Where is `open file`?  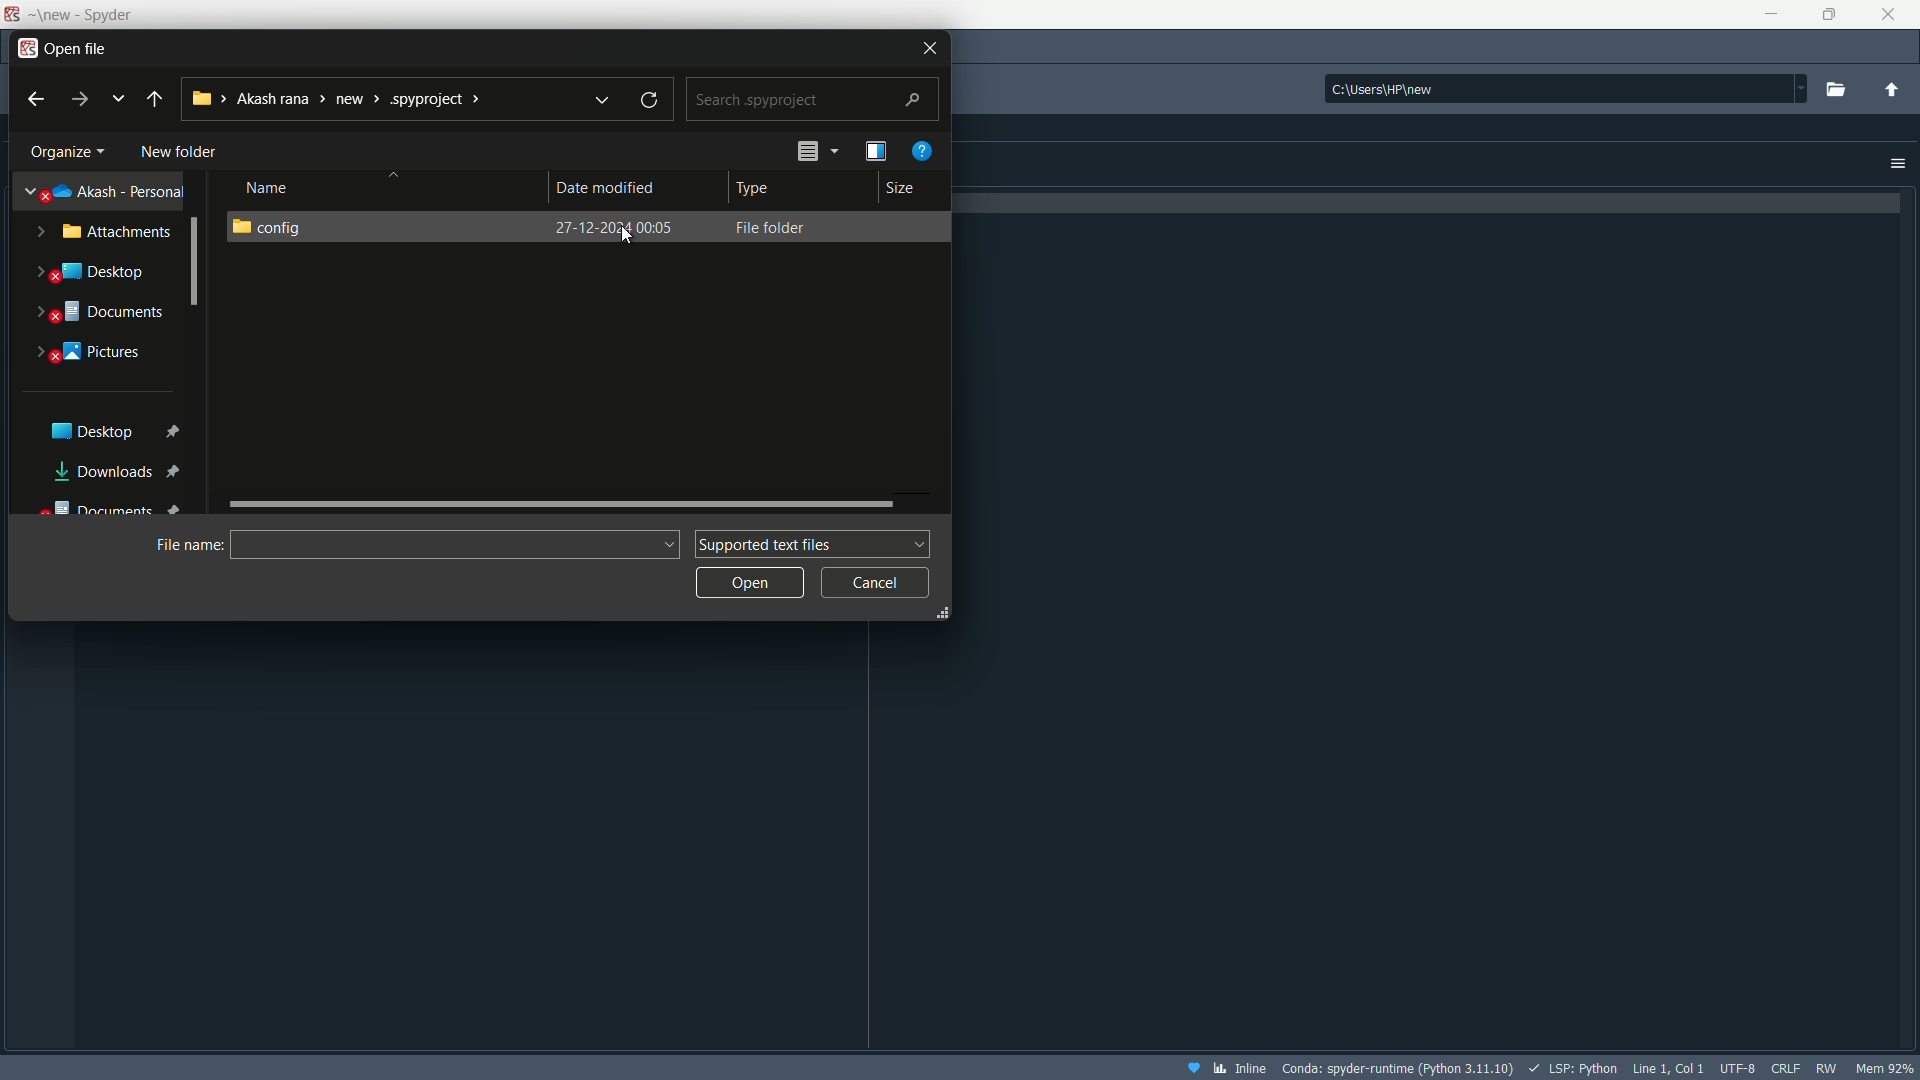
open file is located at coordinates (80, 47).